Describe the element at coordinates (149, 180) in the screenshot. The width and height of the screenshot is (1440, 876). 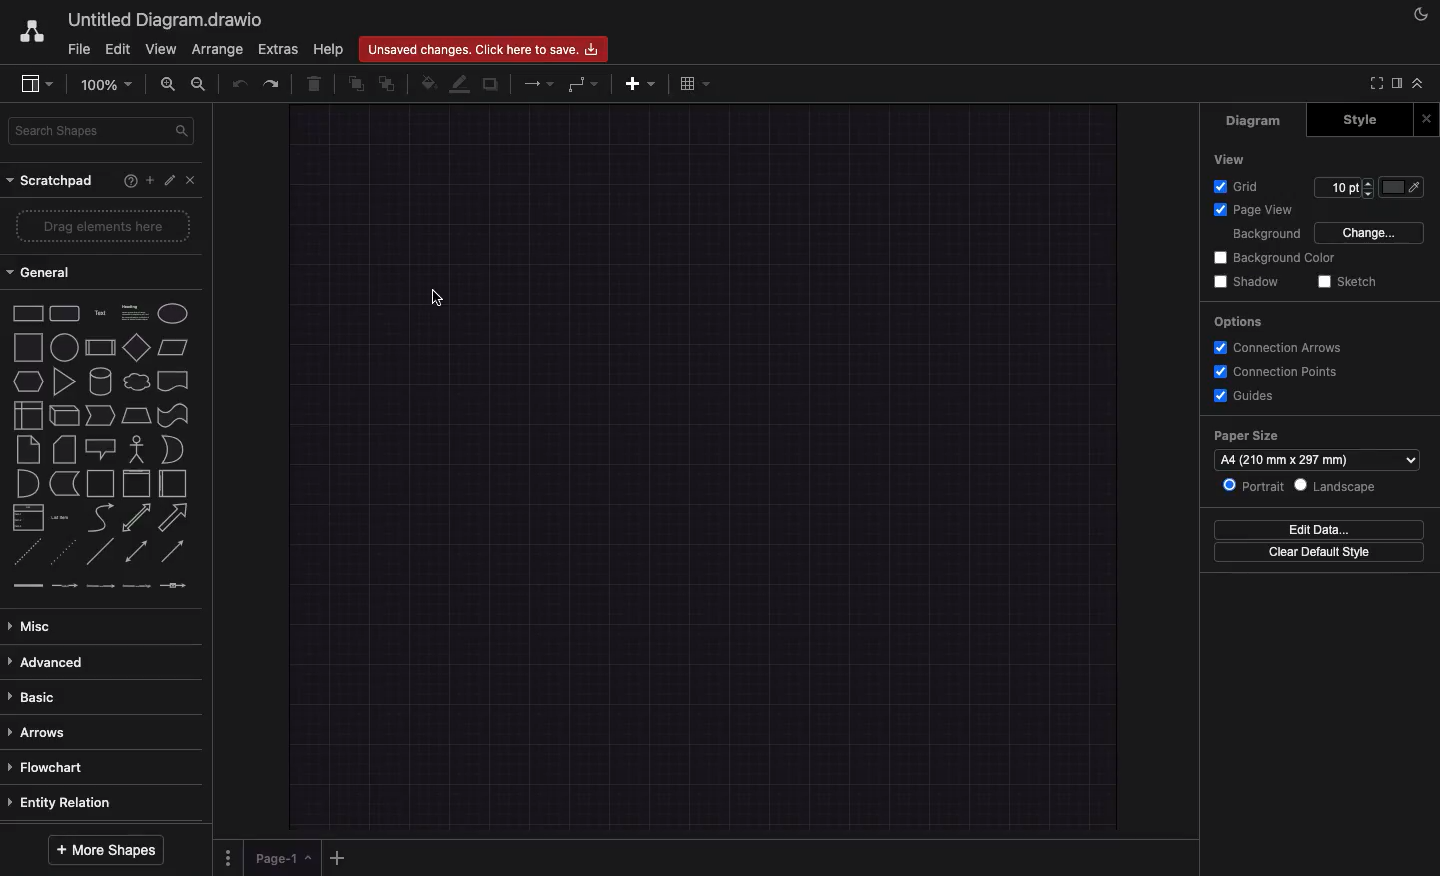
I see `Add` at that location.